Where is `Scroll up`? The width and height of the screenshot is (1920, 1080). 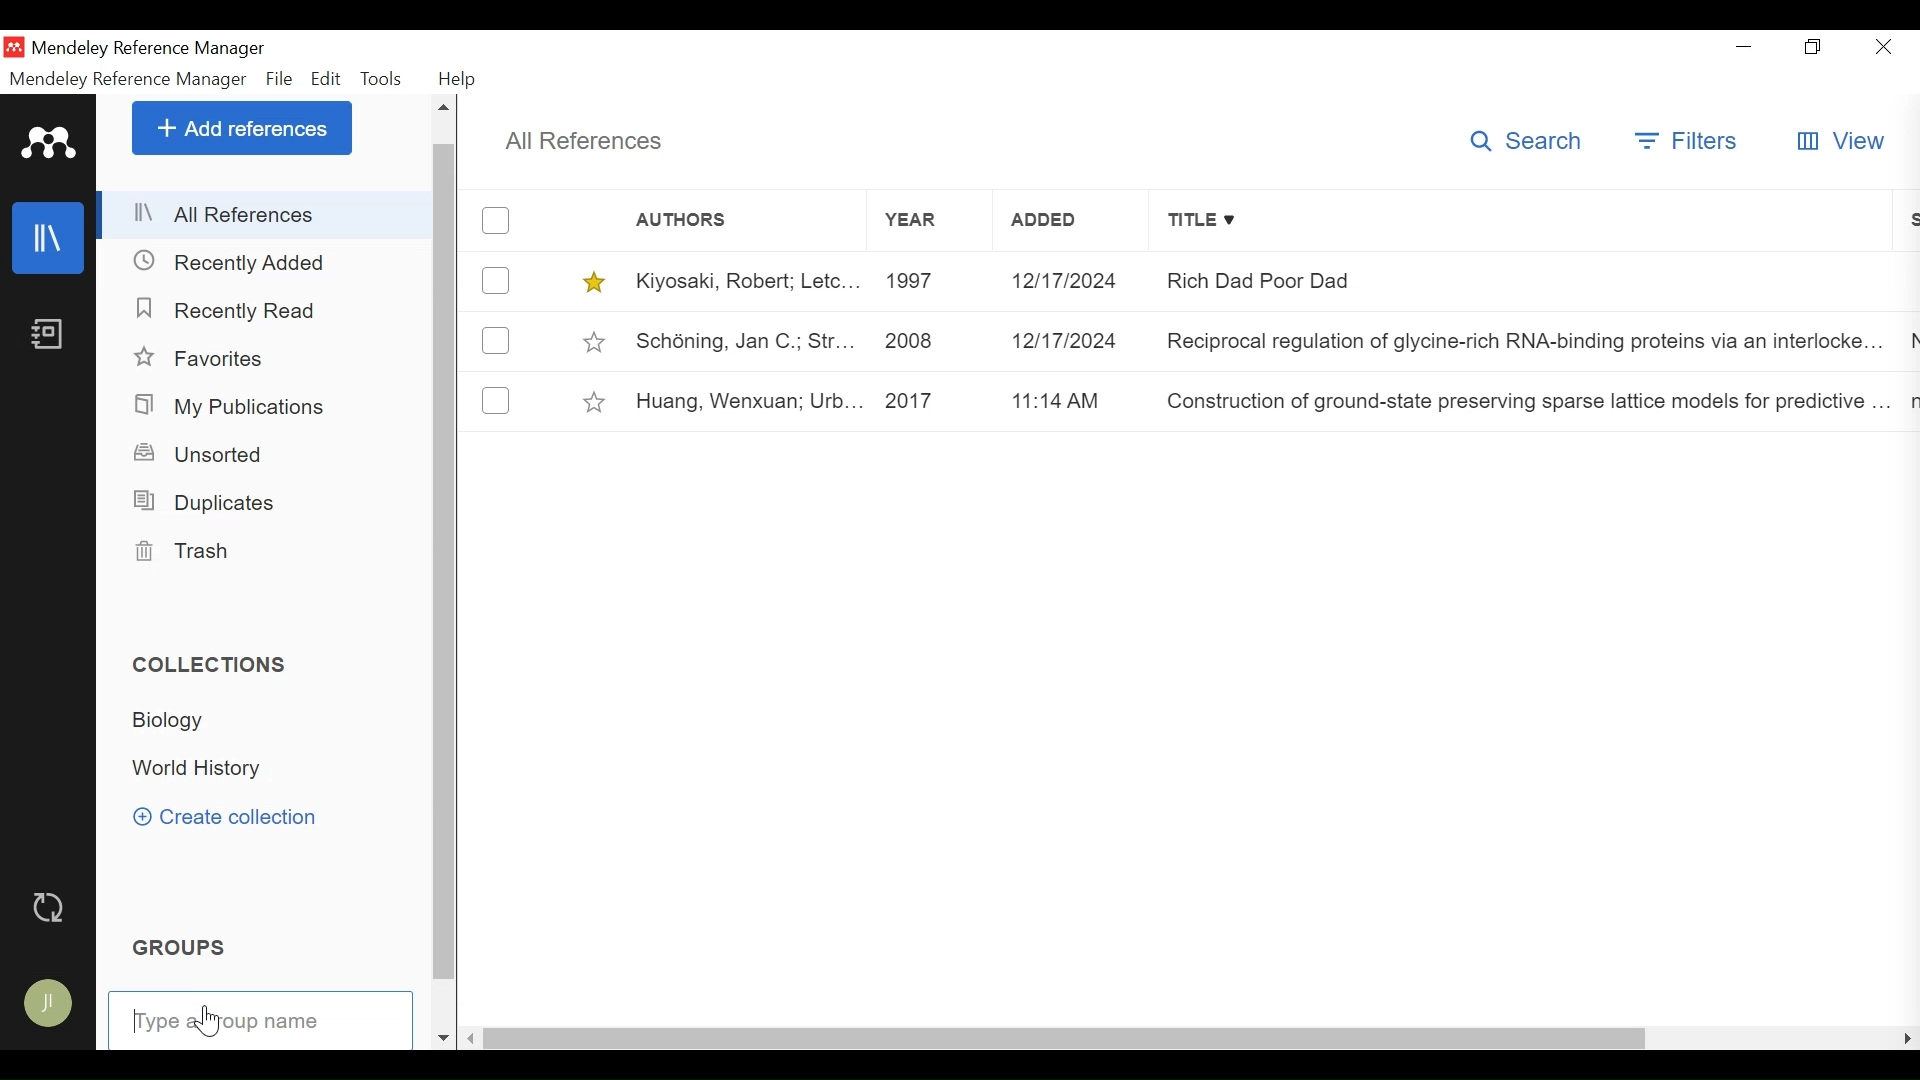
Scroll up is located at coordinates (446, 107).